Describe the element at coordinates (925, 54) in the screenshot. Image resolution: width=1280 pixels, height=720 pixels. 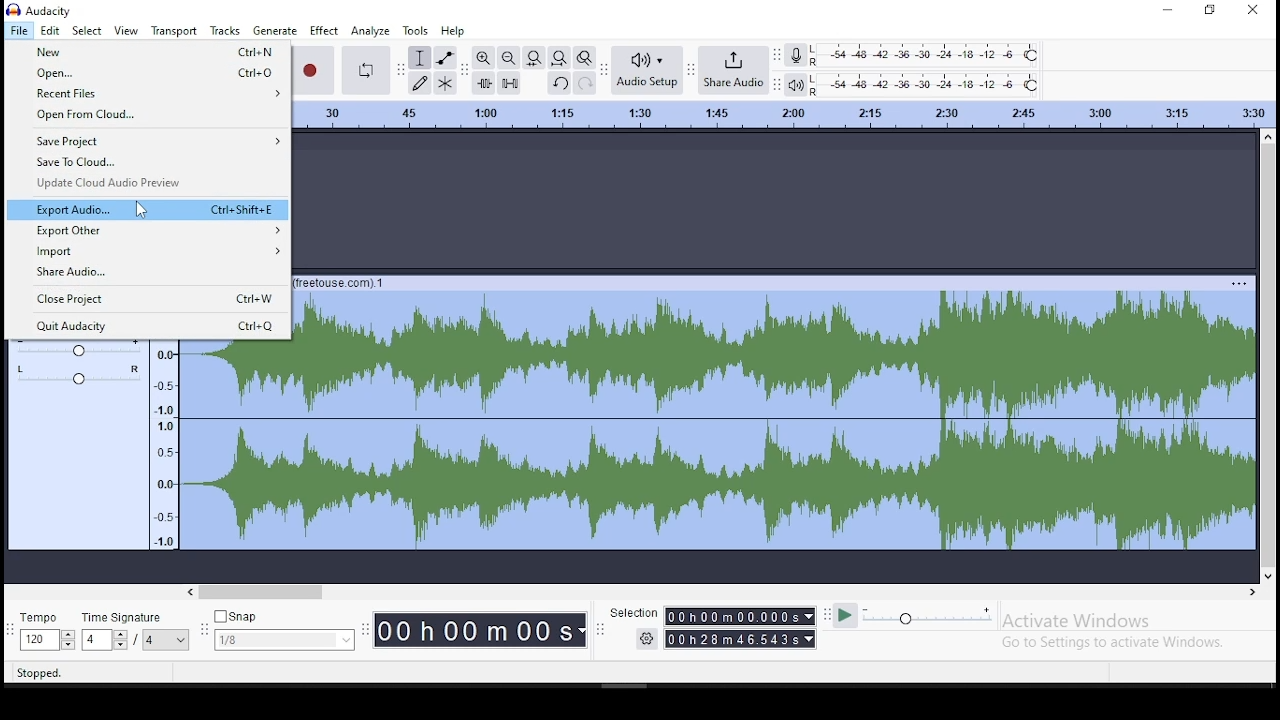
I see `recording level` at that location.